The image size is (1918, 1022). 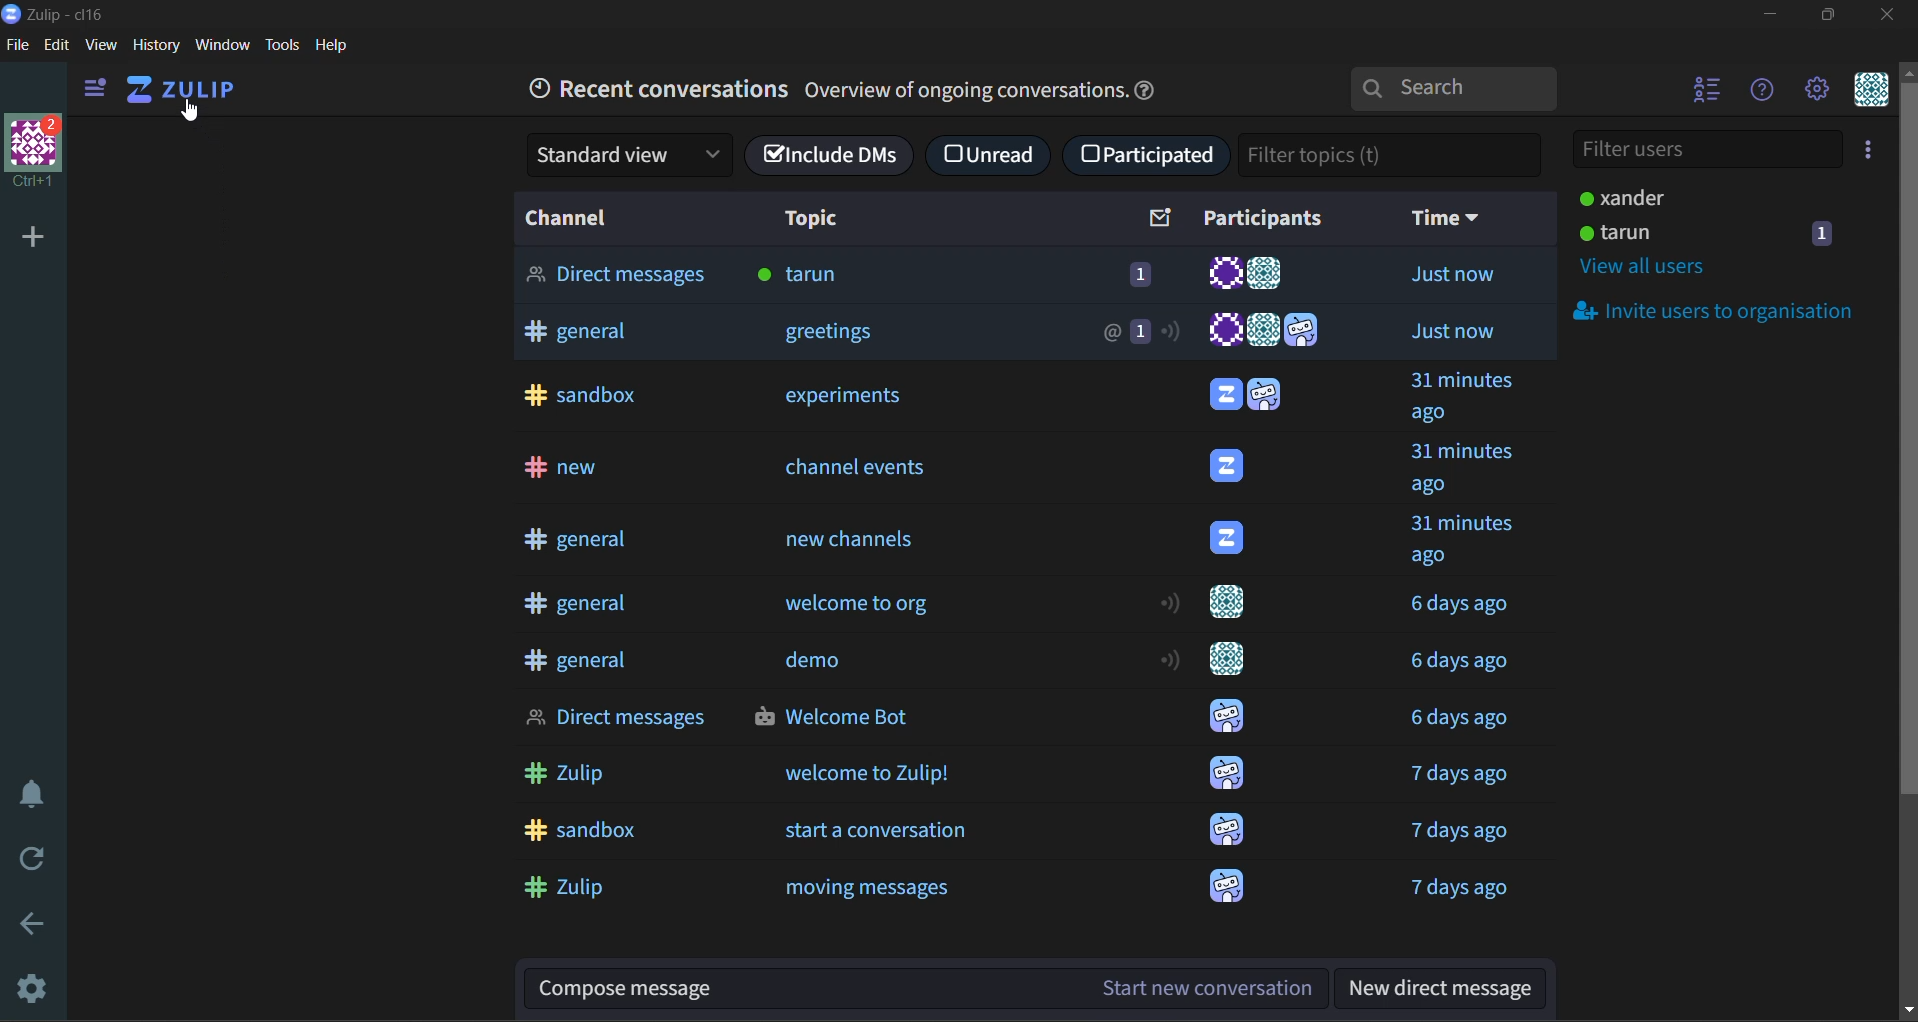 What do you see at coordinates (36, 153) in the screenshot?
I see `organisation profile` at bounding box center [36, 153].